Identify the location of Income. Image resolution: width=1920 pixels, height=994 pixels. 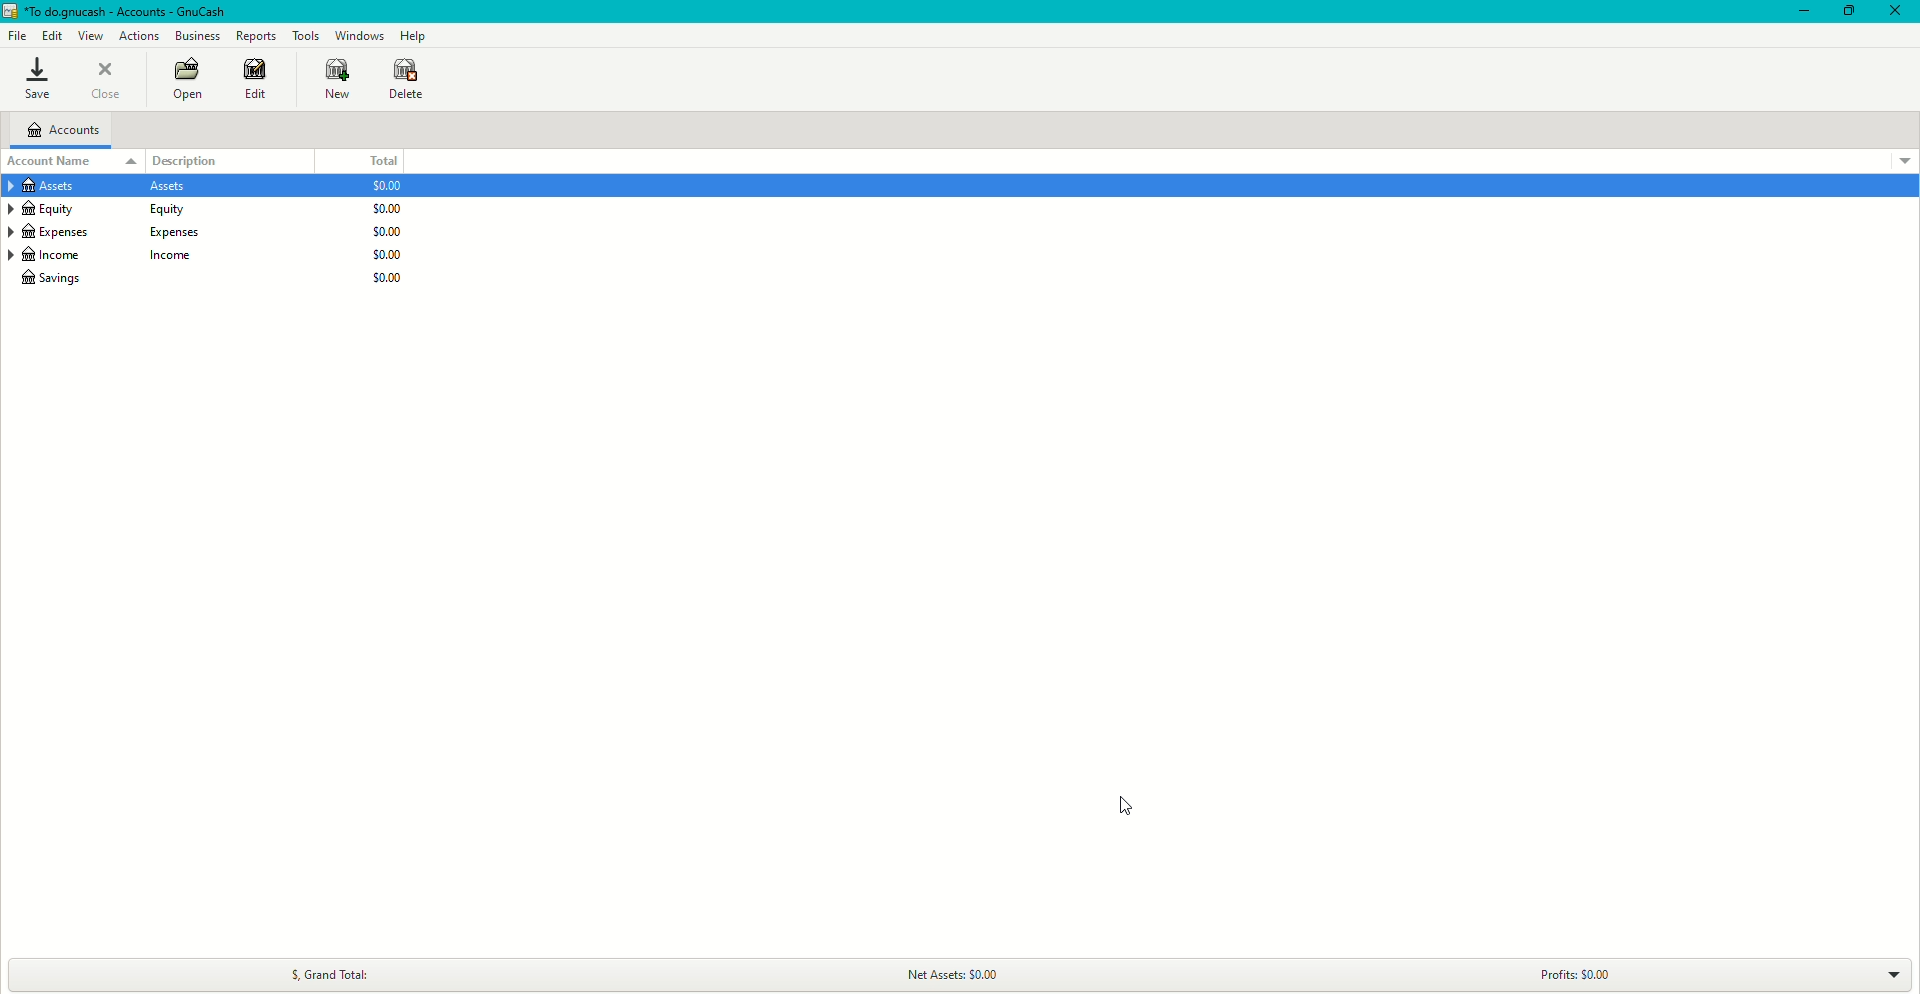
(110, 257).